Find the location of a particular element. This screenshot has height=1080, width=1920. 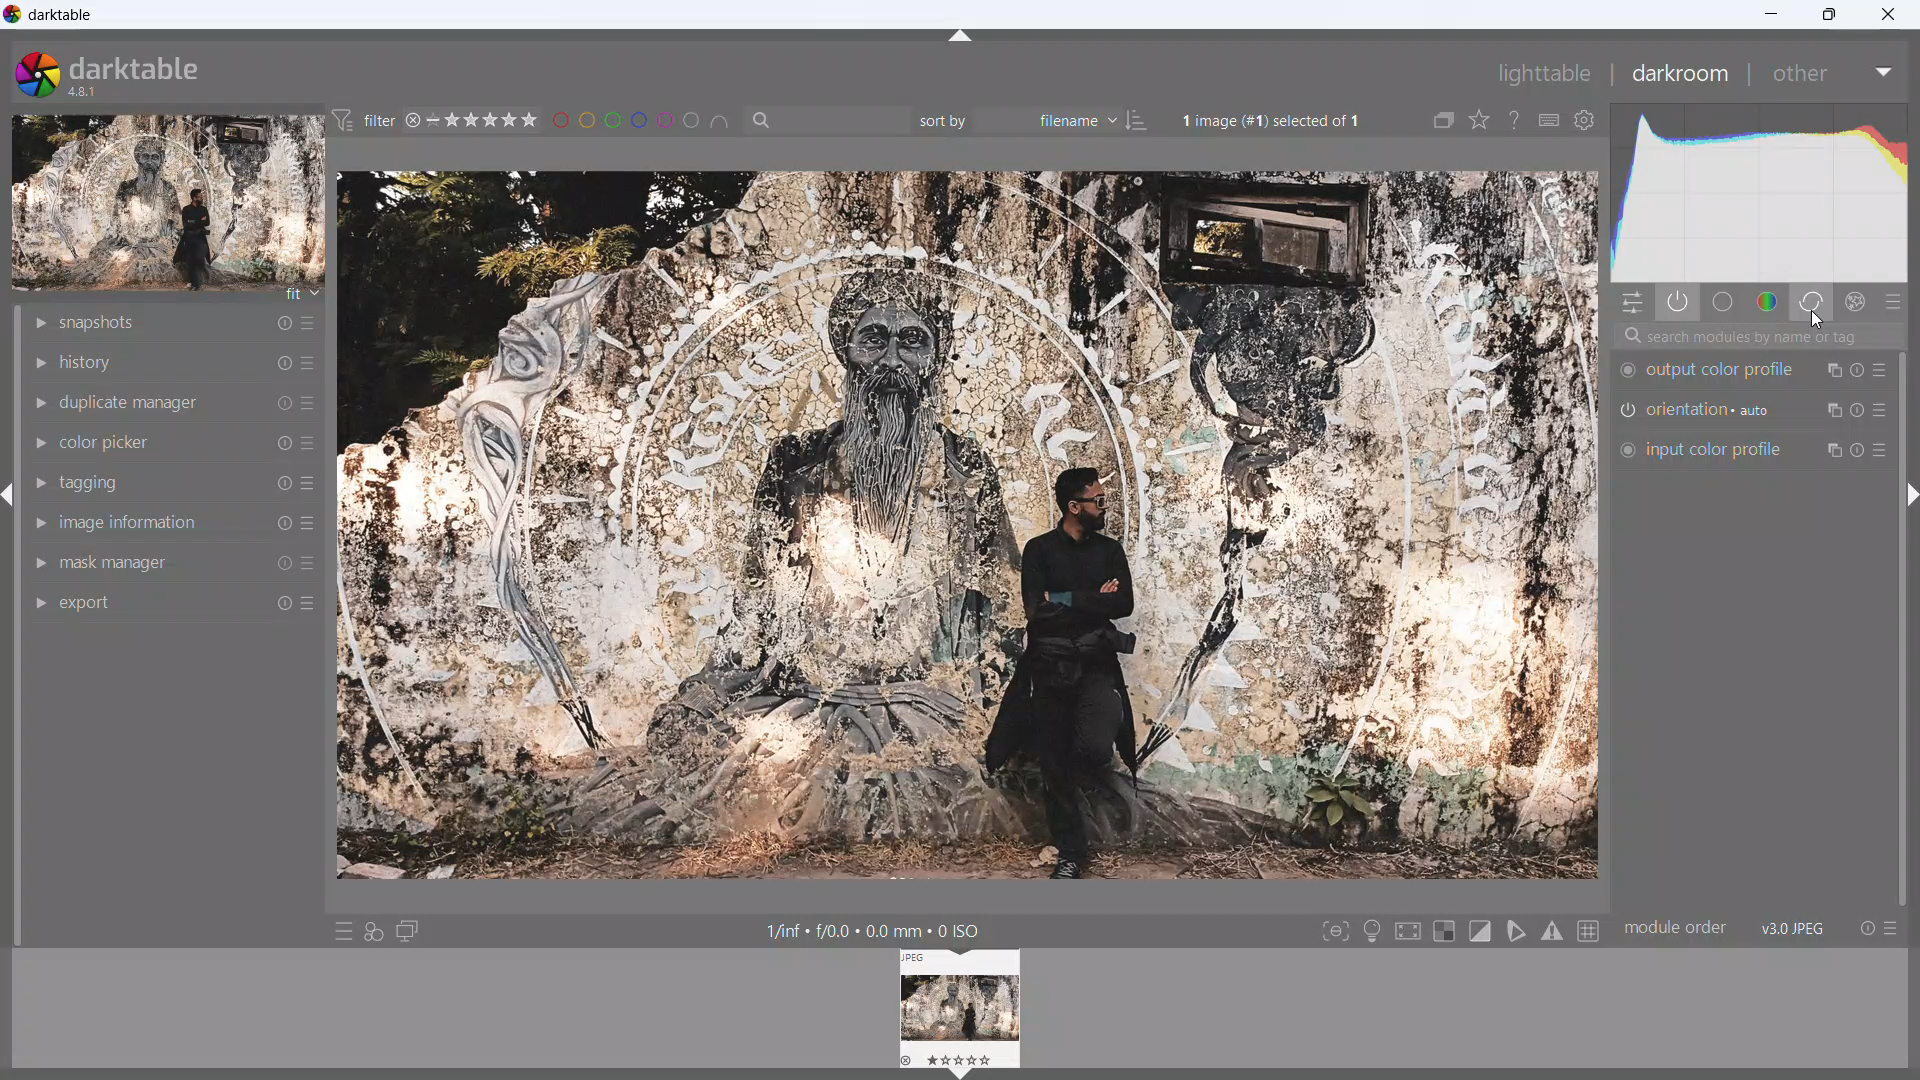

reset is located at coordinates (284, 566).